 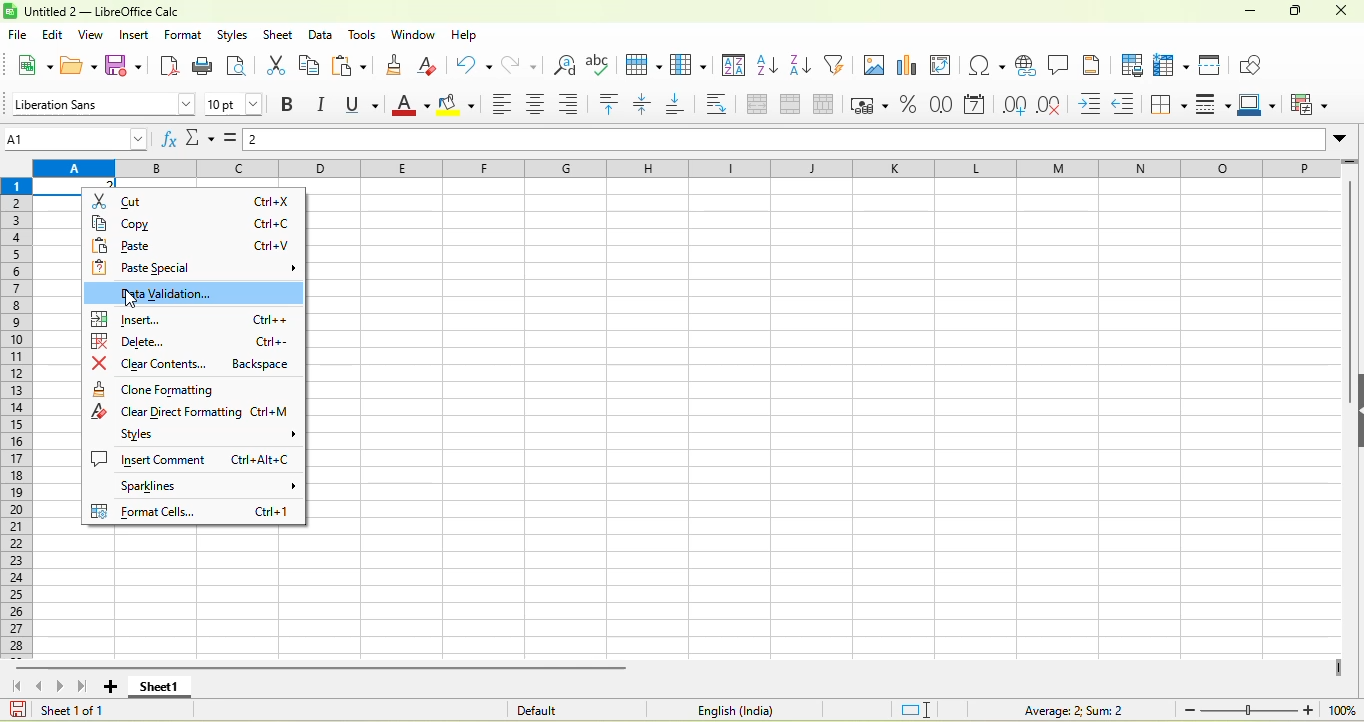 What do you see at coordinates (989, 65) in the screenshot?
I see `special character` at bounding box center [989, 65].